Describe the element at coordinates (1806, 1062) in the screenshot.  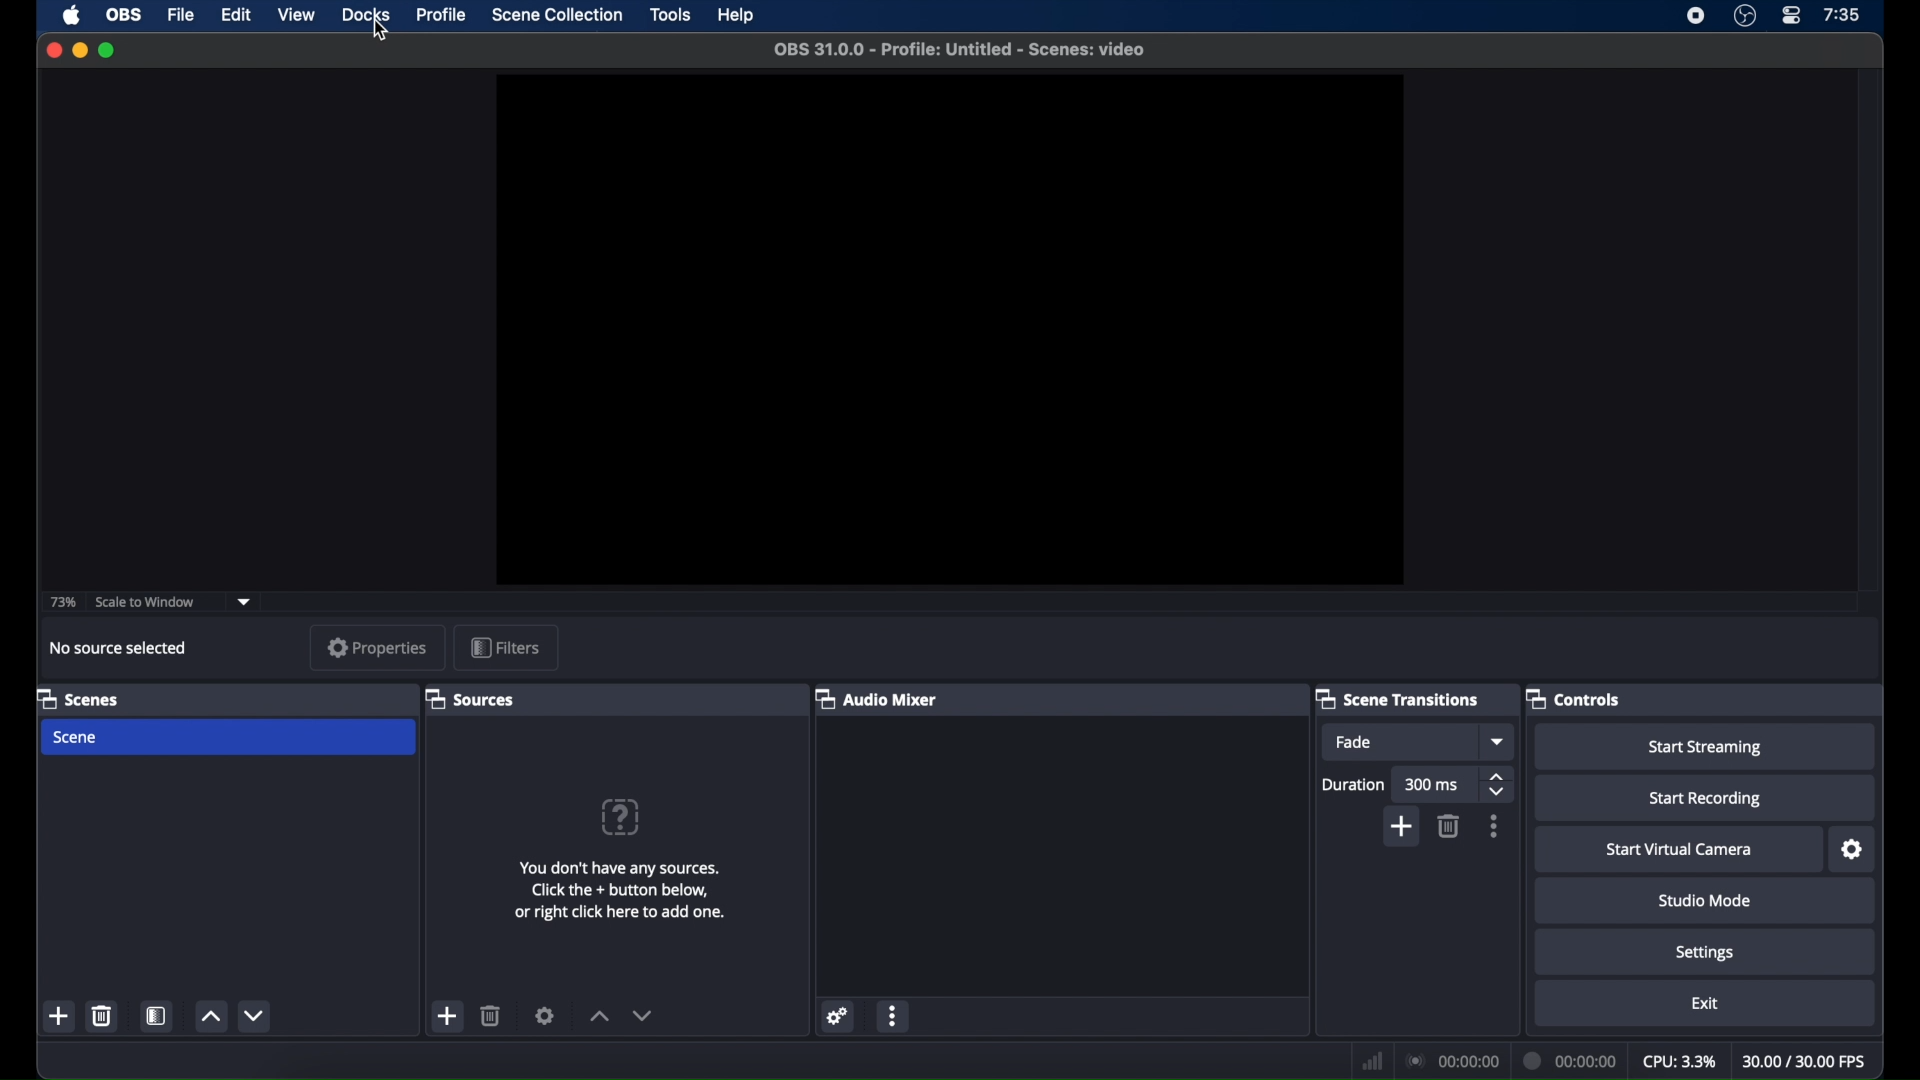
I see `fps` at that location.